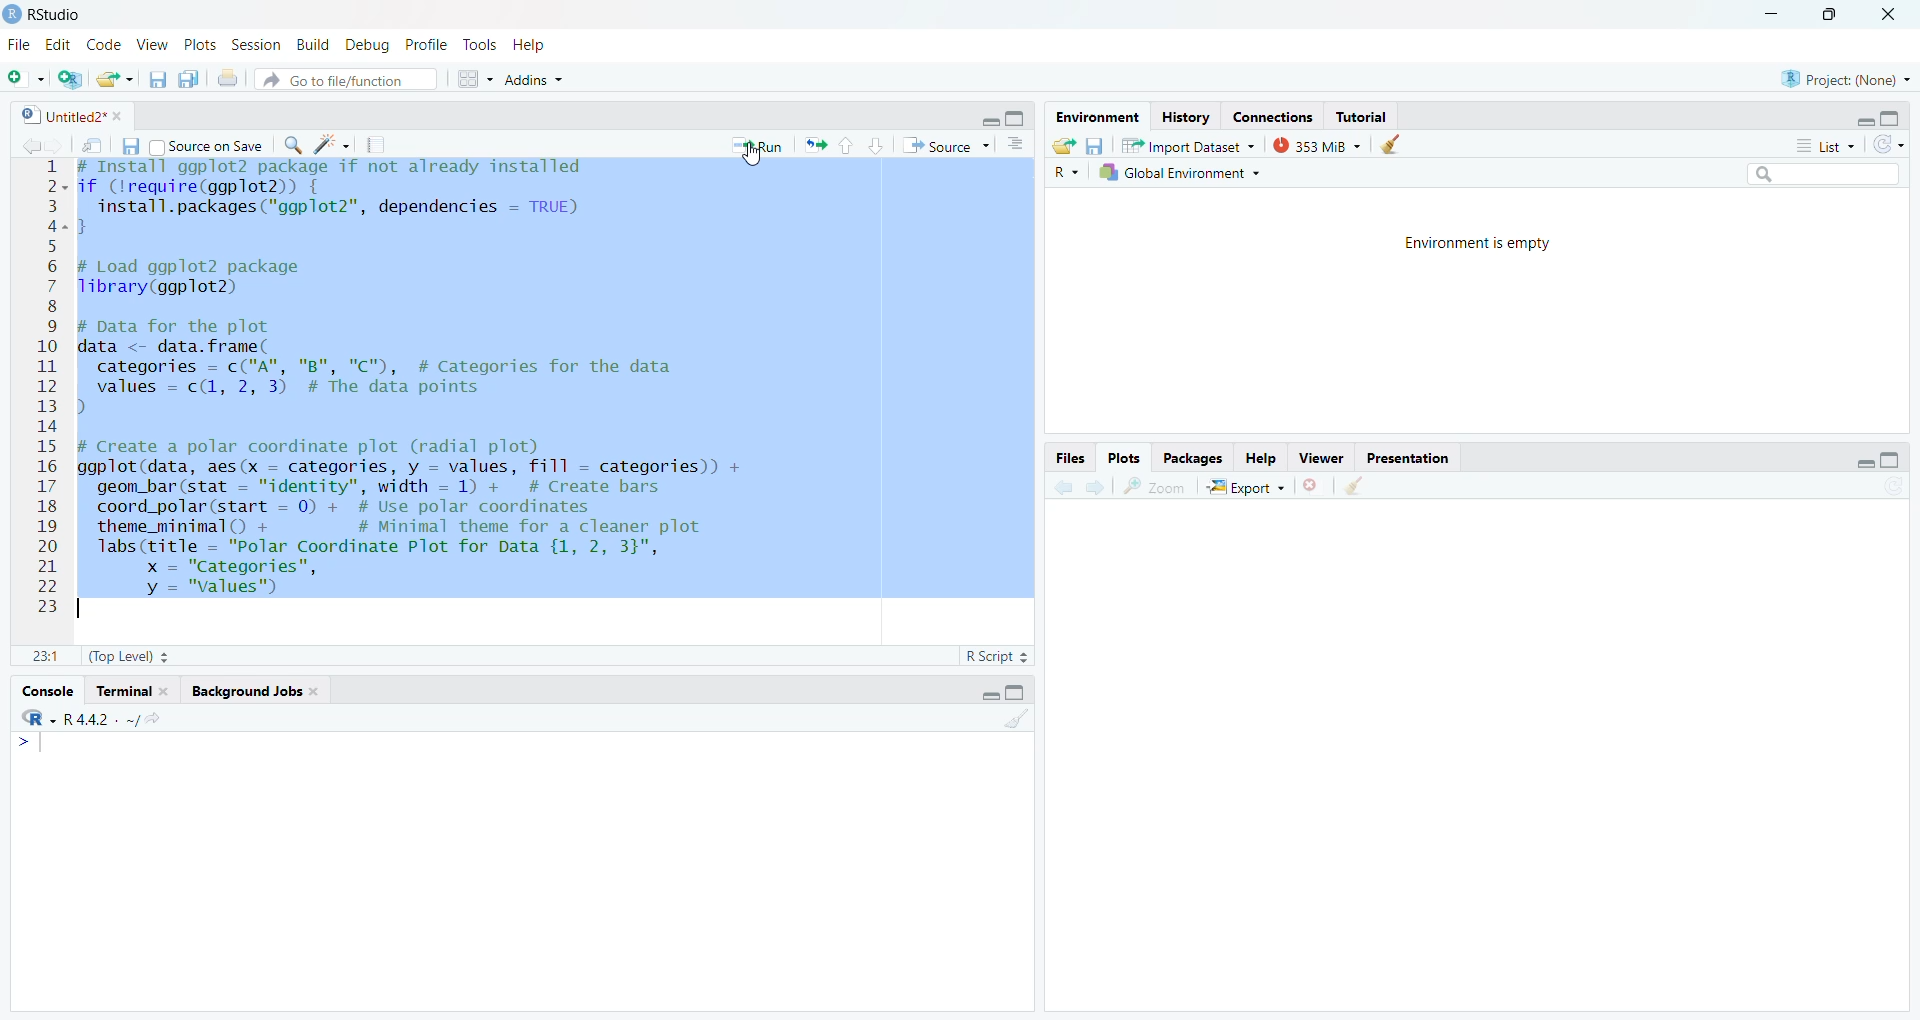 This screenshot has height=1020, width=1920. Describe the element at coordinates (1153, 487) in the screenshot. I see `zoom` at that location.